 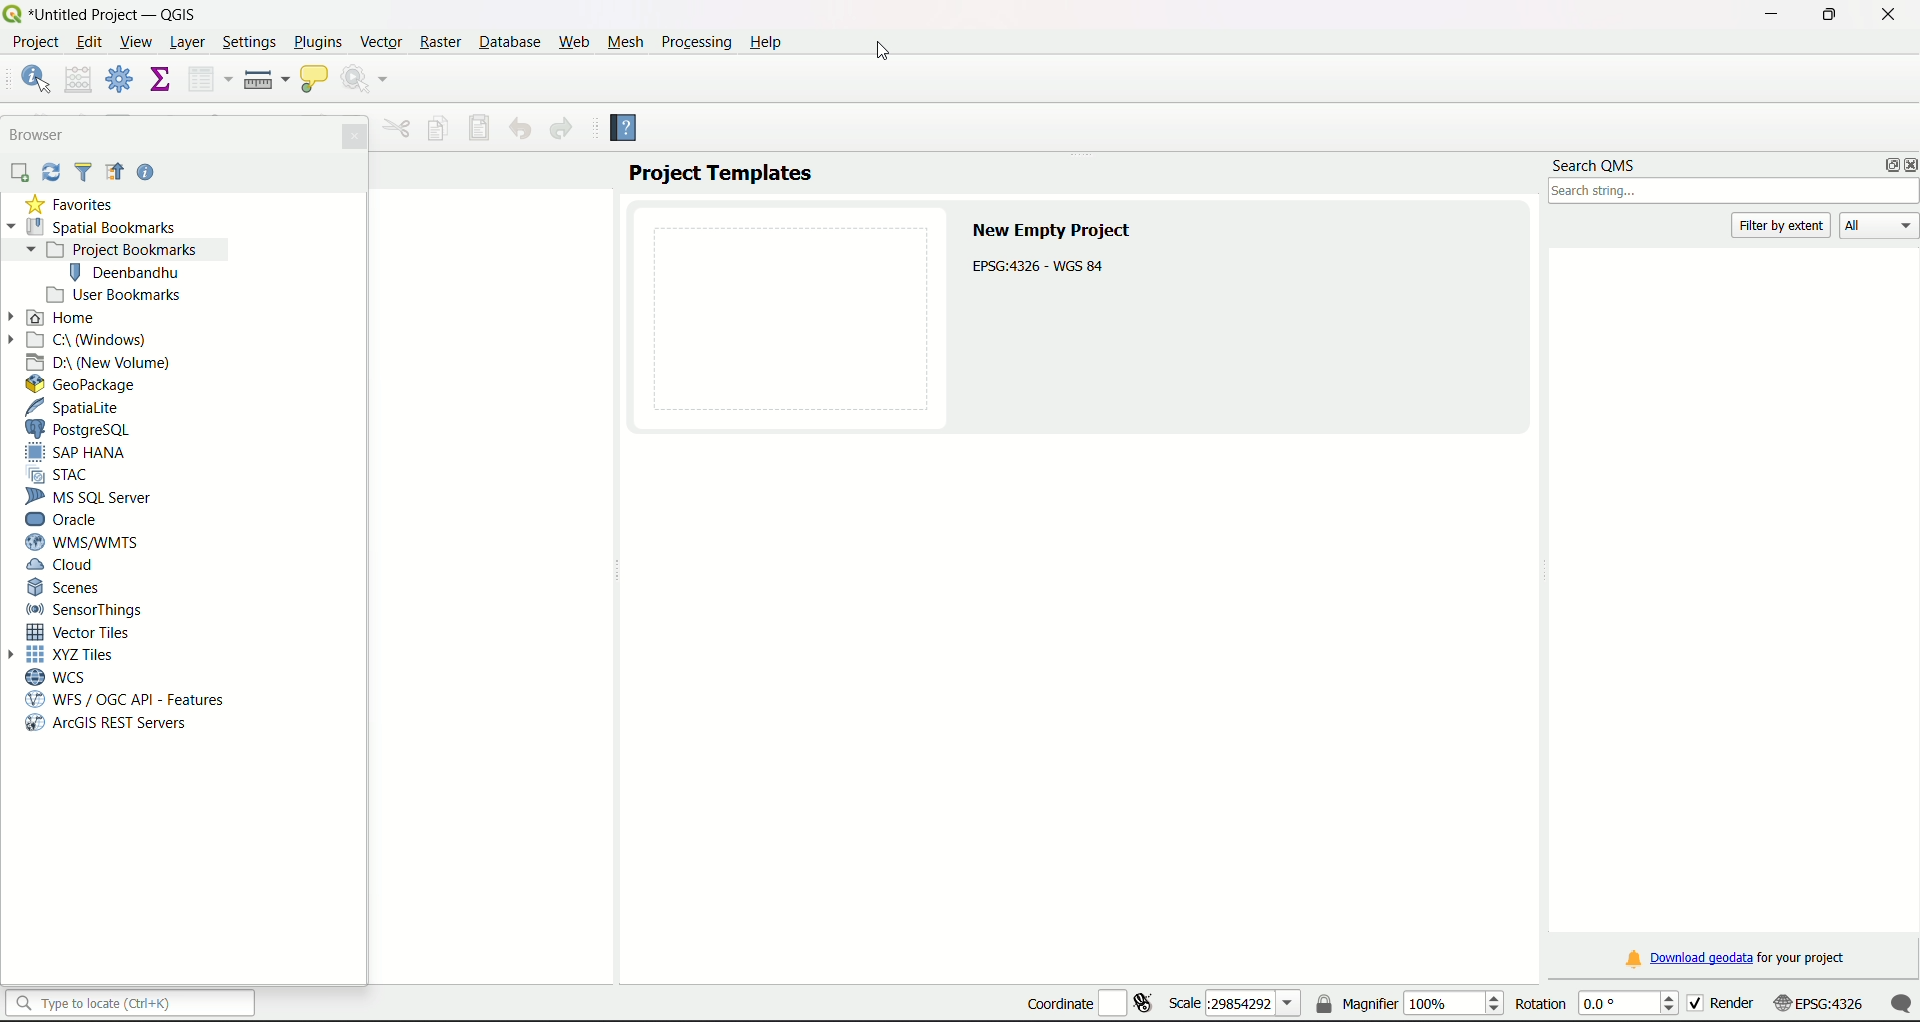 I want to click on Database, so click(x=507, y=42).